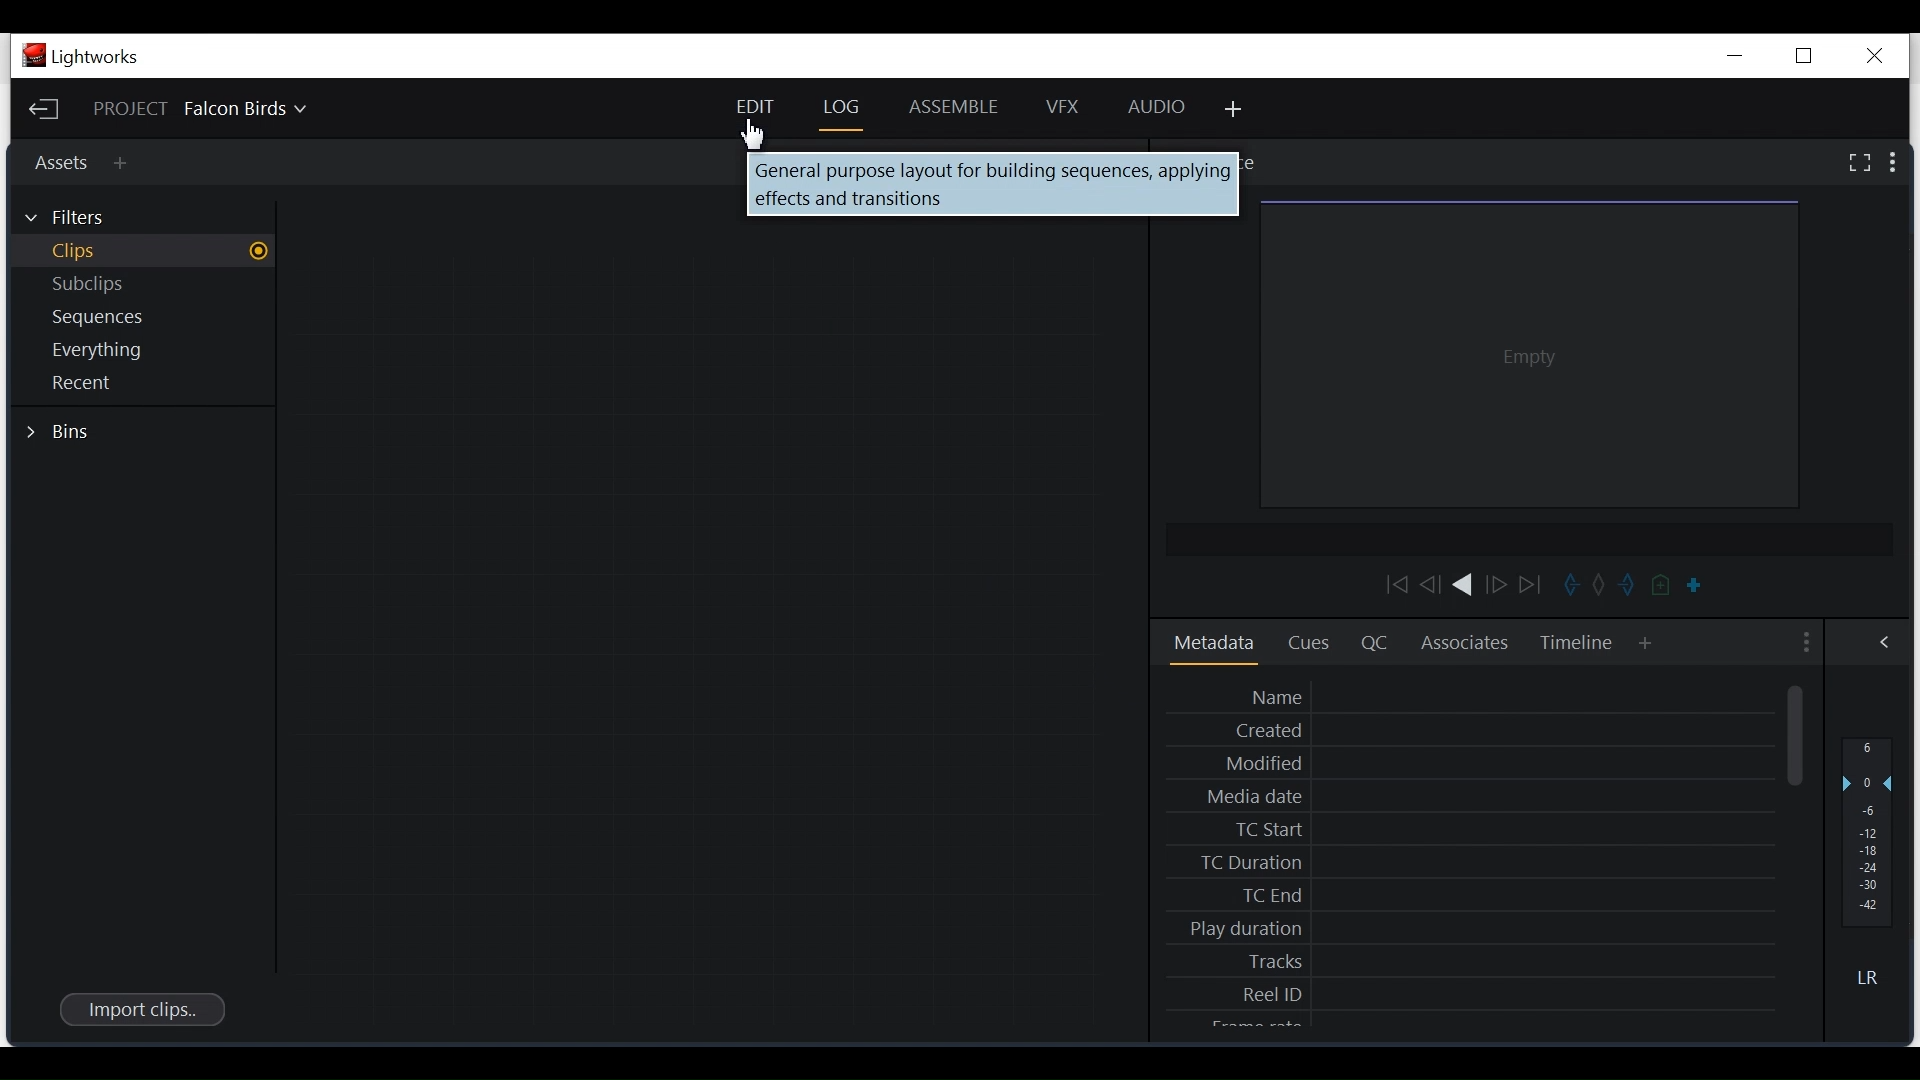 This screenshot has width=1920, height=1080. Describe the element at coordinates (1481, 697) in the screenshot. I see `Name` at that location.